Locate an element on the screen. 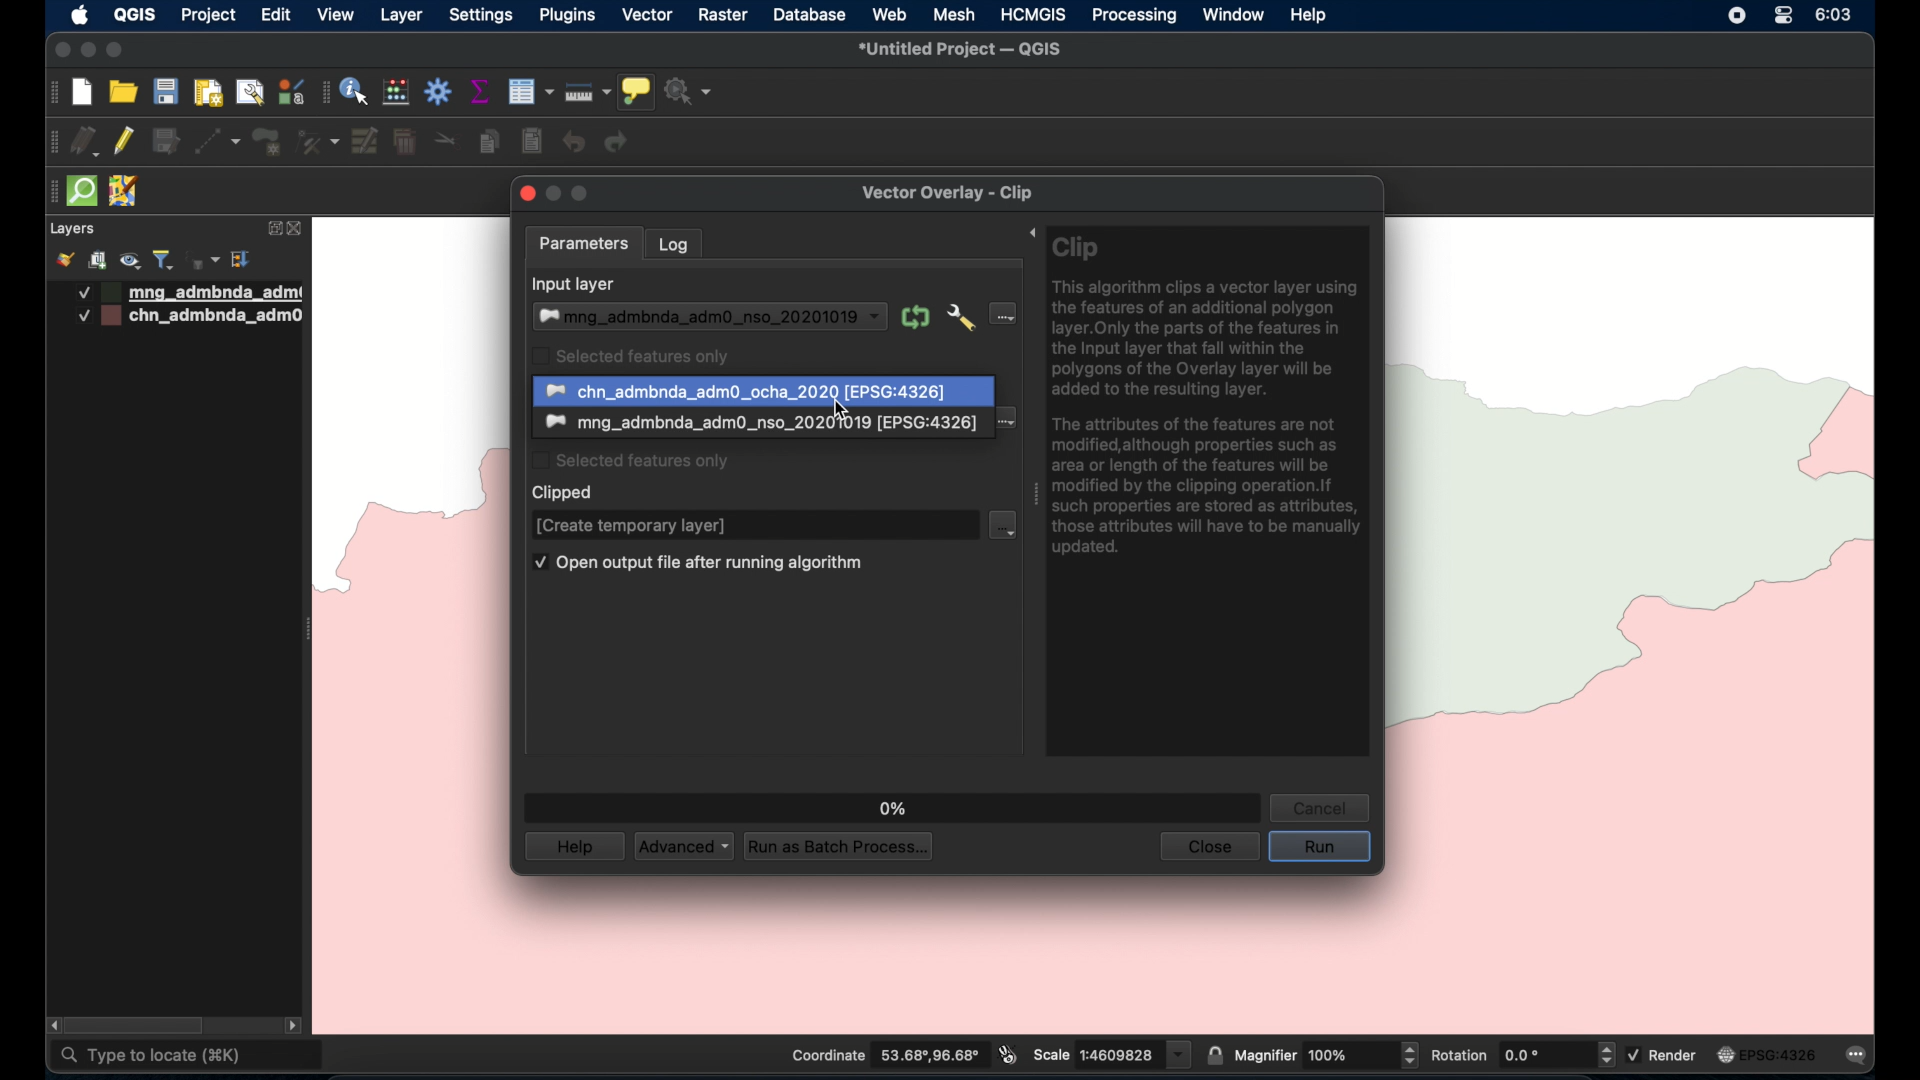 The width and height of the screenshot is (1920, 1080). help is located at coordinates (573, 846).